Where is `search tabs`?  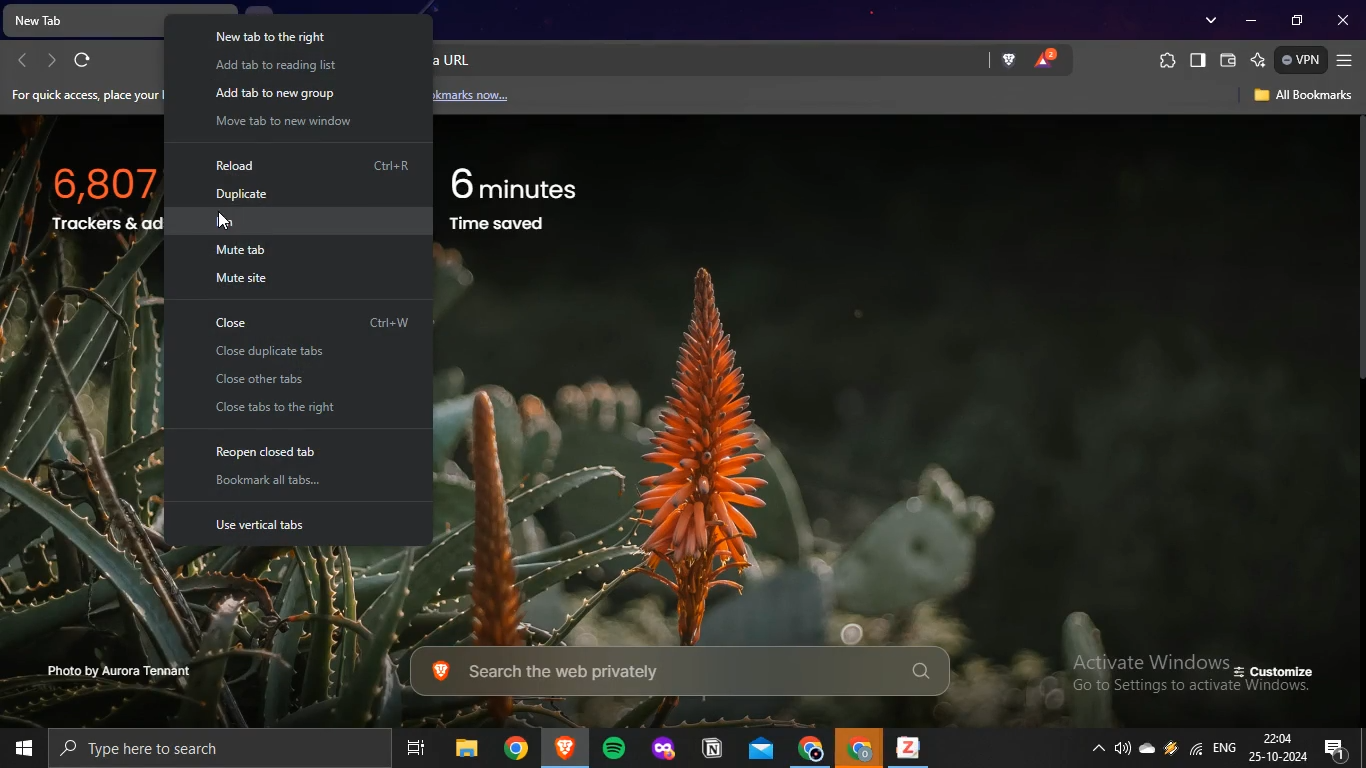 search tabs is located at coordinates (1209, 21).